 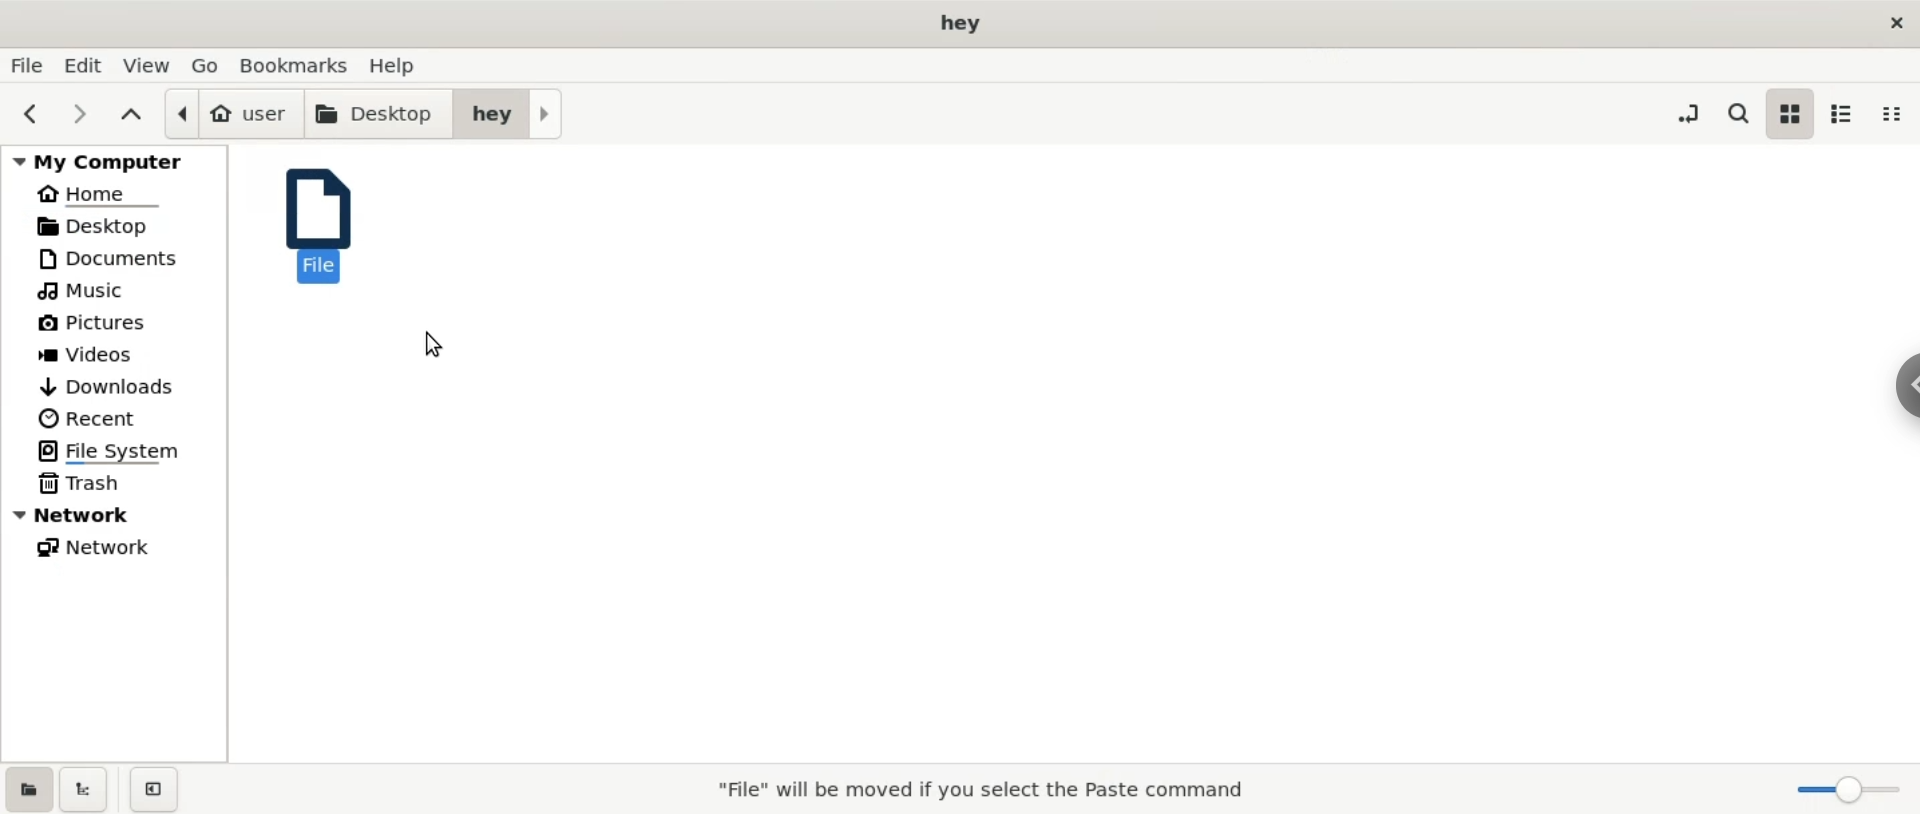 I want to click on parent folders, so click(x=129, y=115).